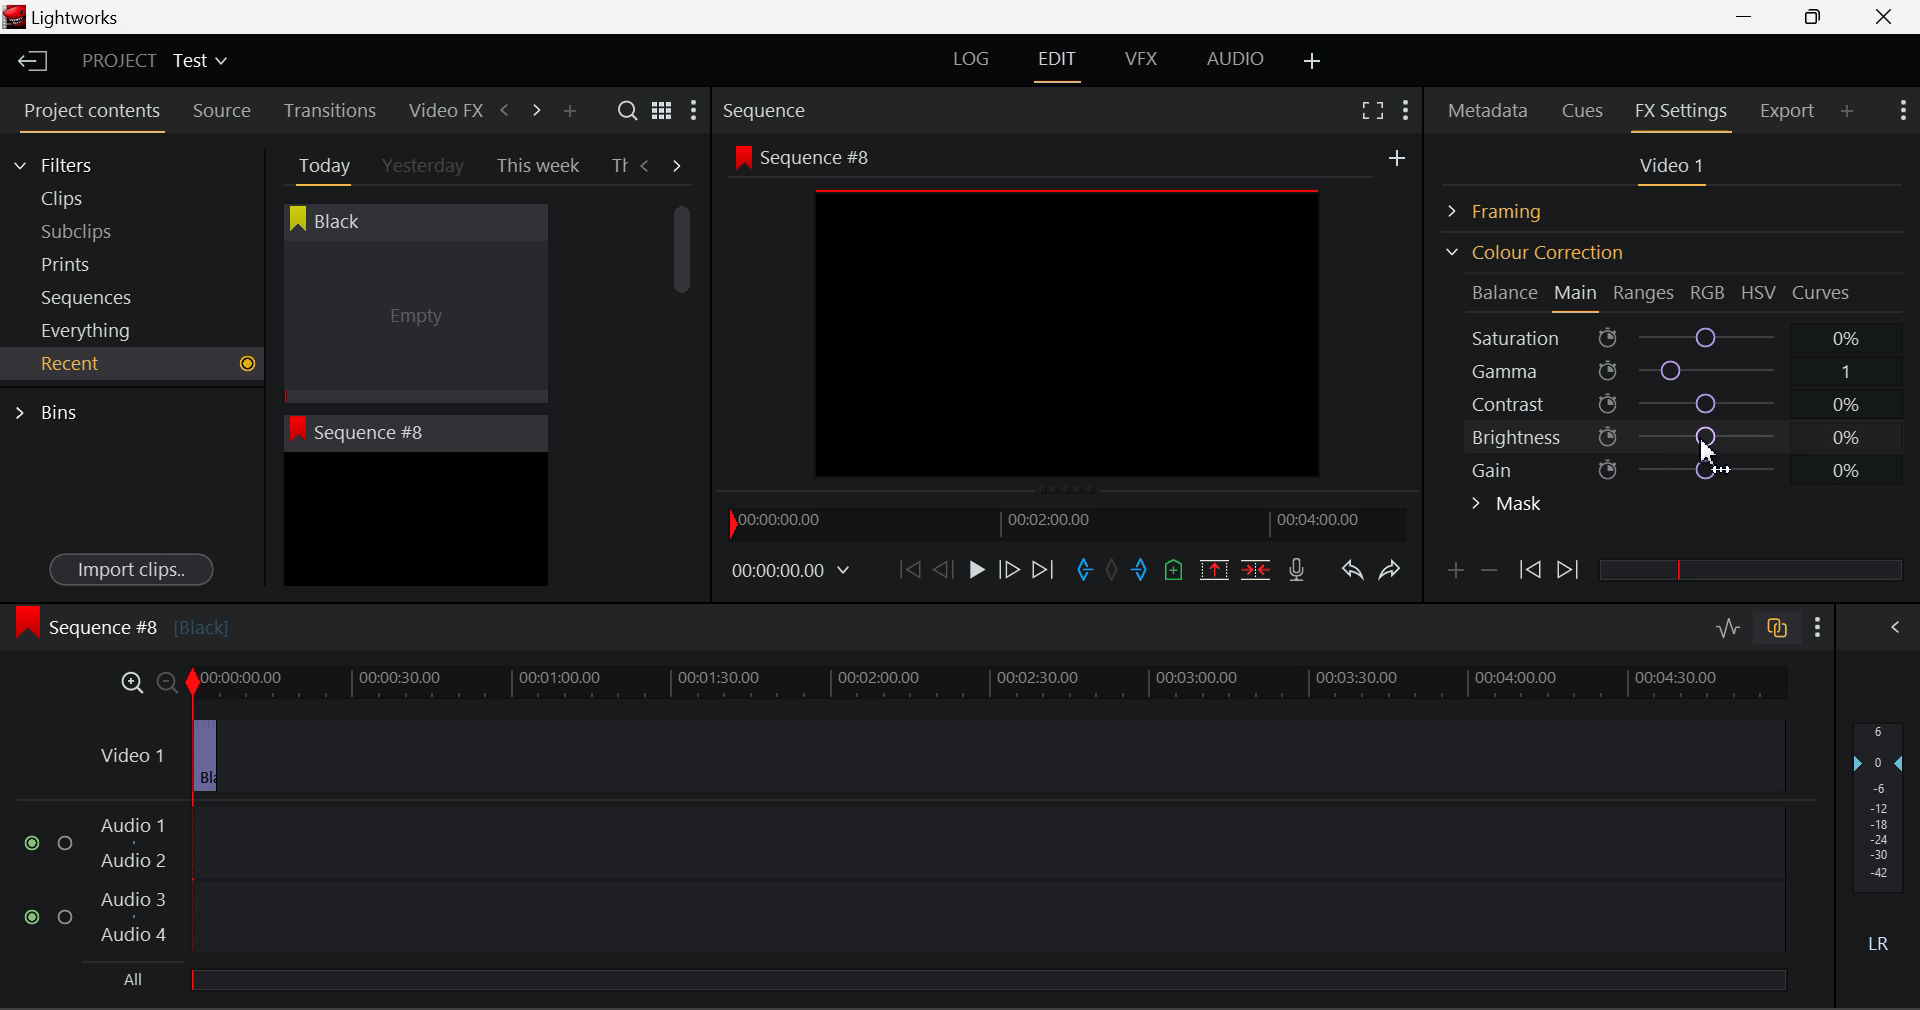 Image resolution: width=1920 pixels, height=1010 pixels. Describe the element at coordinates (1296, 569) in the screenshot. I see `Recrod Voiceover` at that location.